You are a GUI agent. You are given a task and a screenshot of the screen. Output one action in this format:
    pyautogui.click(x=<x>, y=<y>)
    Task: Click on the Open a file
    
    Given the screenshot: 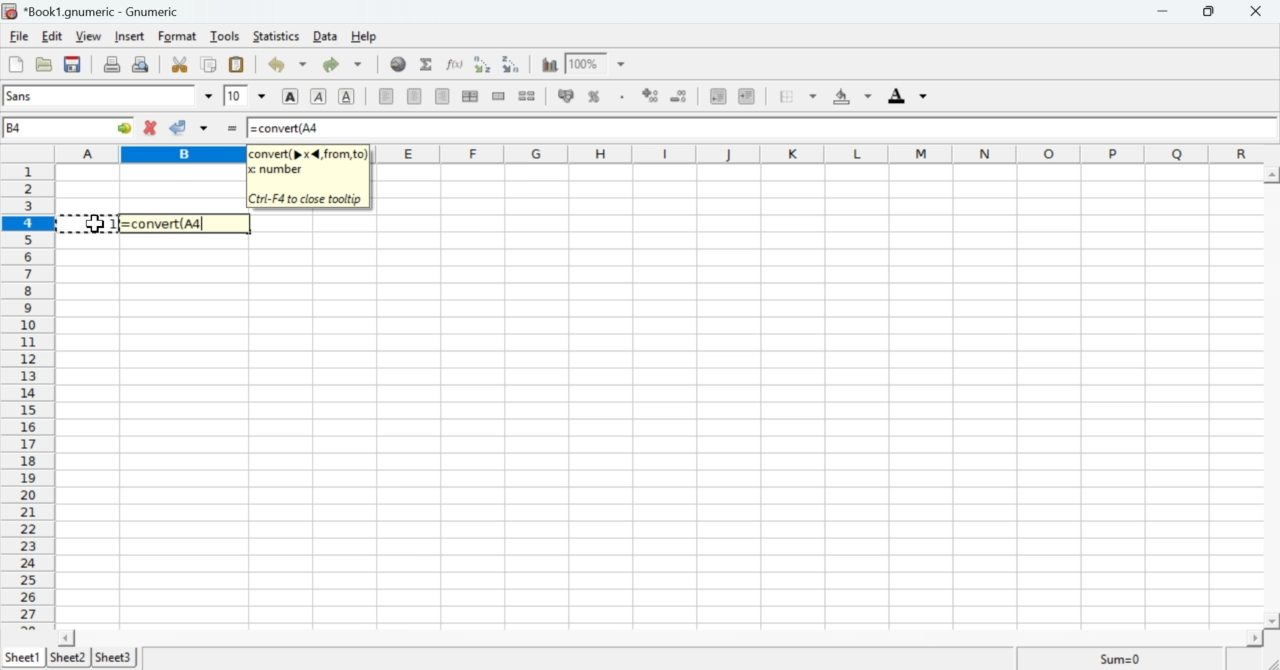 What is the action you would take?
    pyautogui.click(x=46, y=65)
    